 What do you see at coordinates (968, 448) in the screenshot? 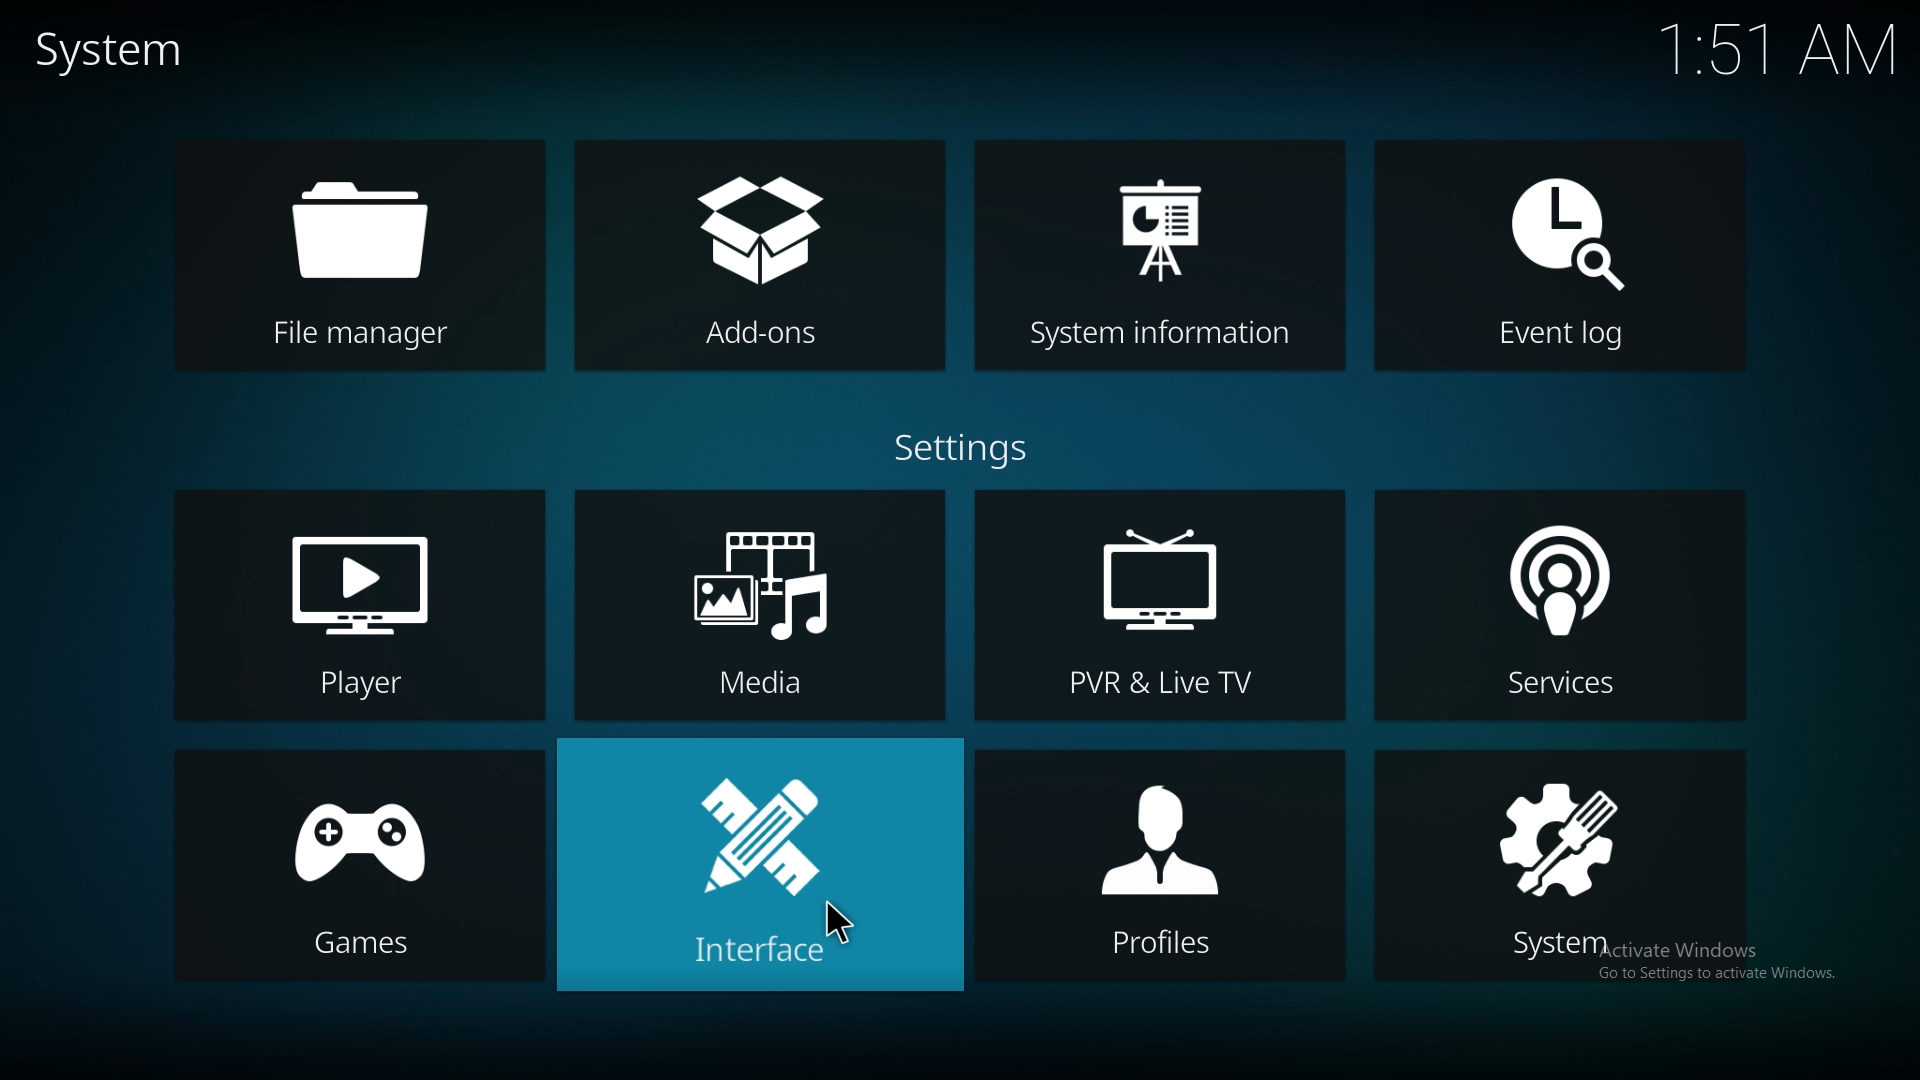
I see `settings` at bounding box center [968, 448].